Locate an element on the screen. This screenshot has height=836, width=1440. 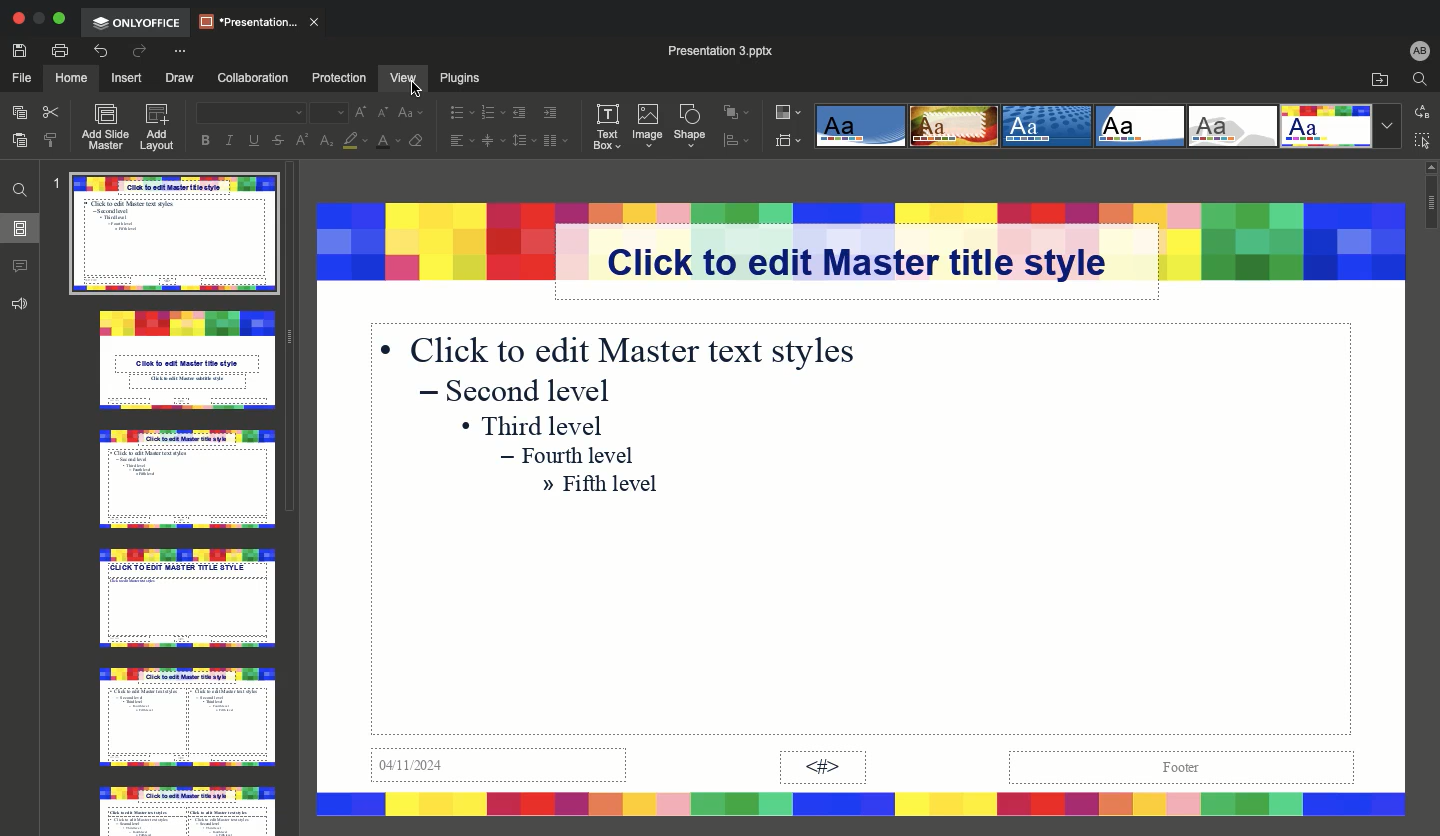
Subscript is located at coordinates (324, 142).